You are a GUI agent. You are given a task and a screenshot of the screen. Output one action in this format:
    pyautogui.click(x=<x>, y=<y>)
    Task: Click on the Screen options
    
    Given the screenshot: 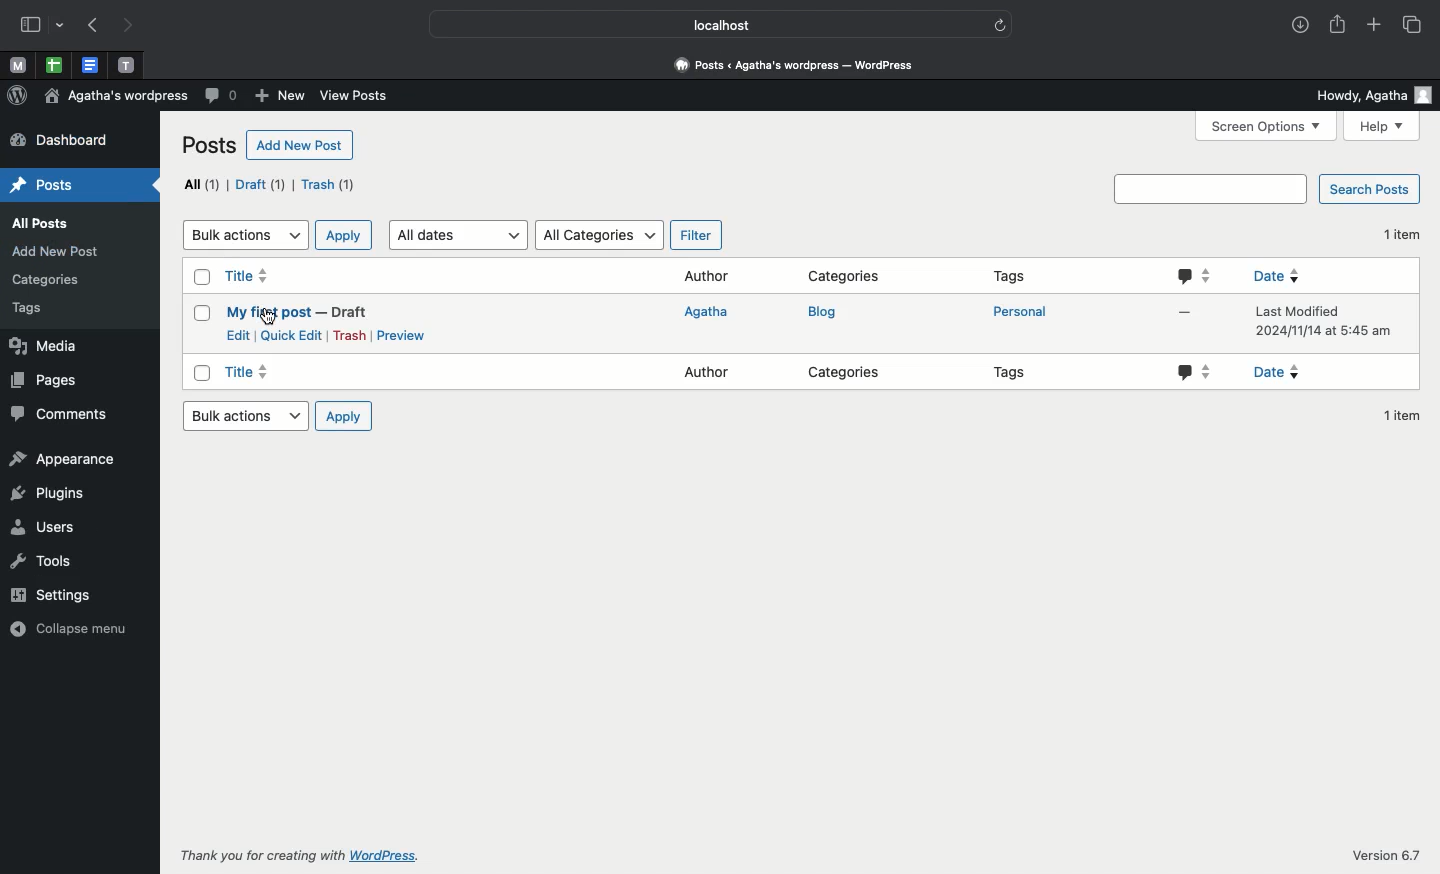 What is the action you would take?
    pyautogui.click(x=1265, y=126)
    